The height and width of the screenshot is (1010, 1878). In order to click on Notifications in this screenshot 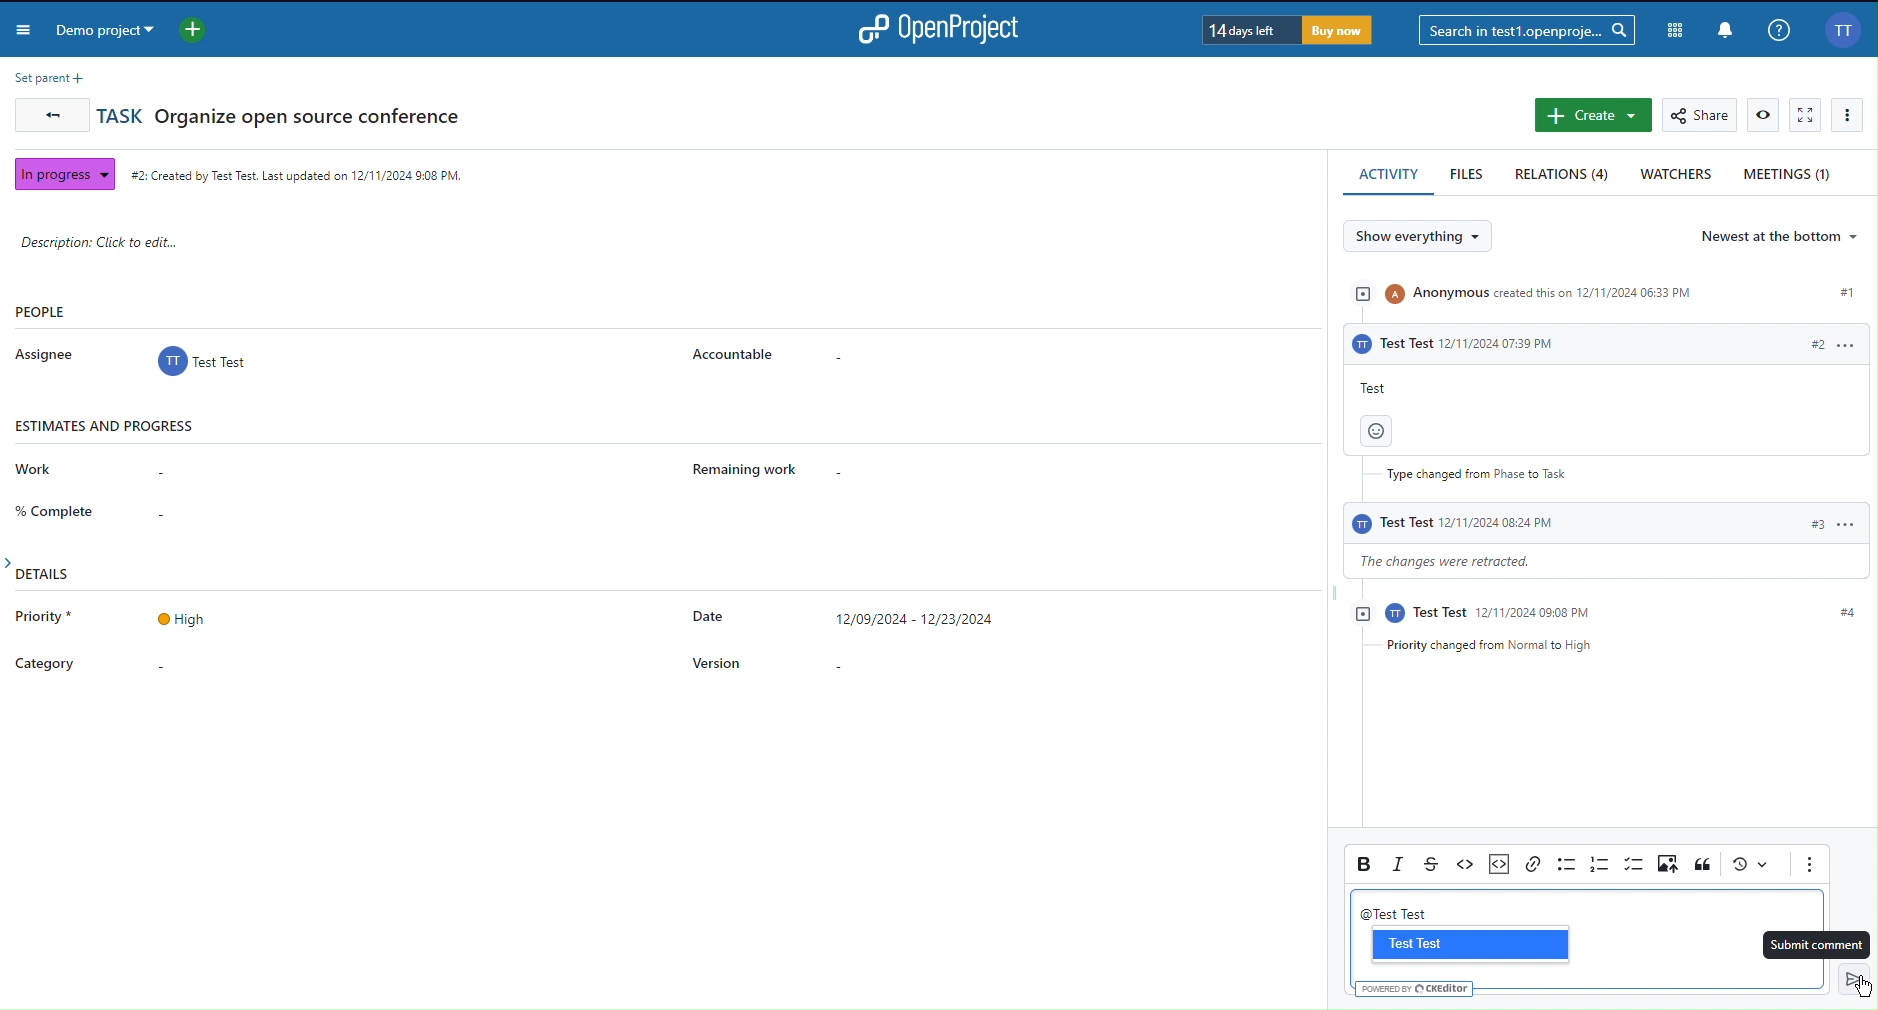, I will do `click(1723, 29)`.